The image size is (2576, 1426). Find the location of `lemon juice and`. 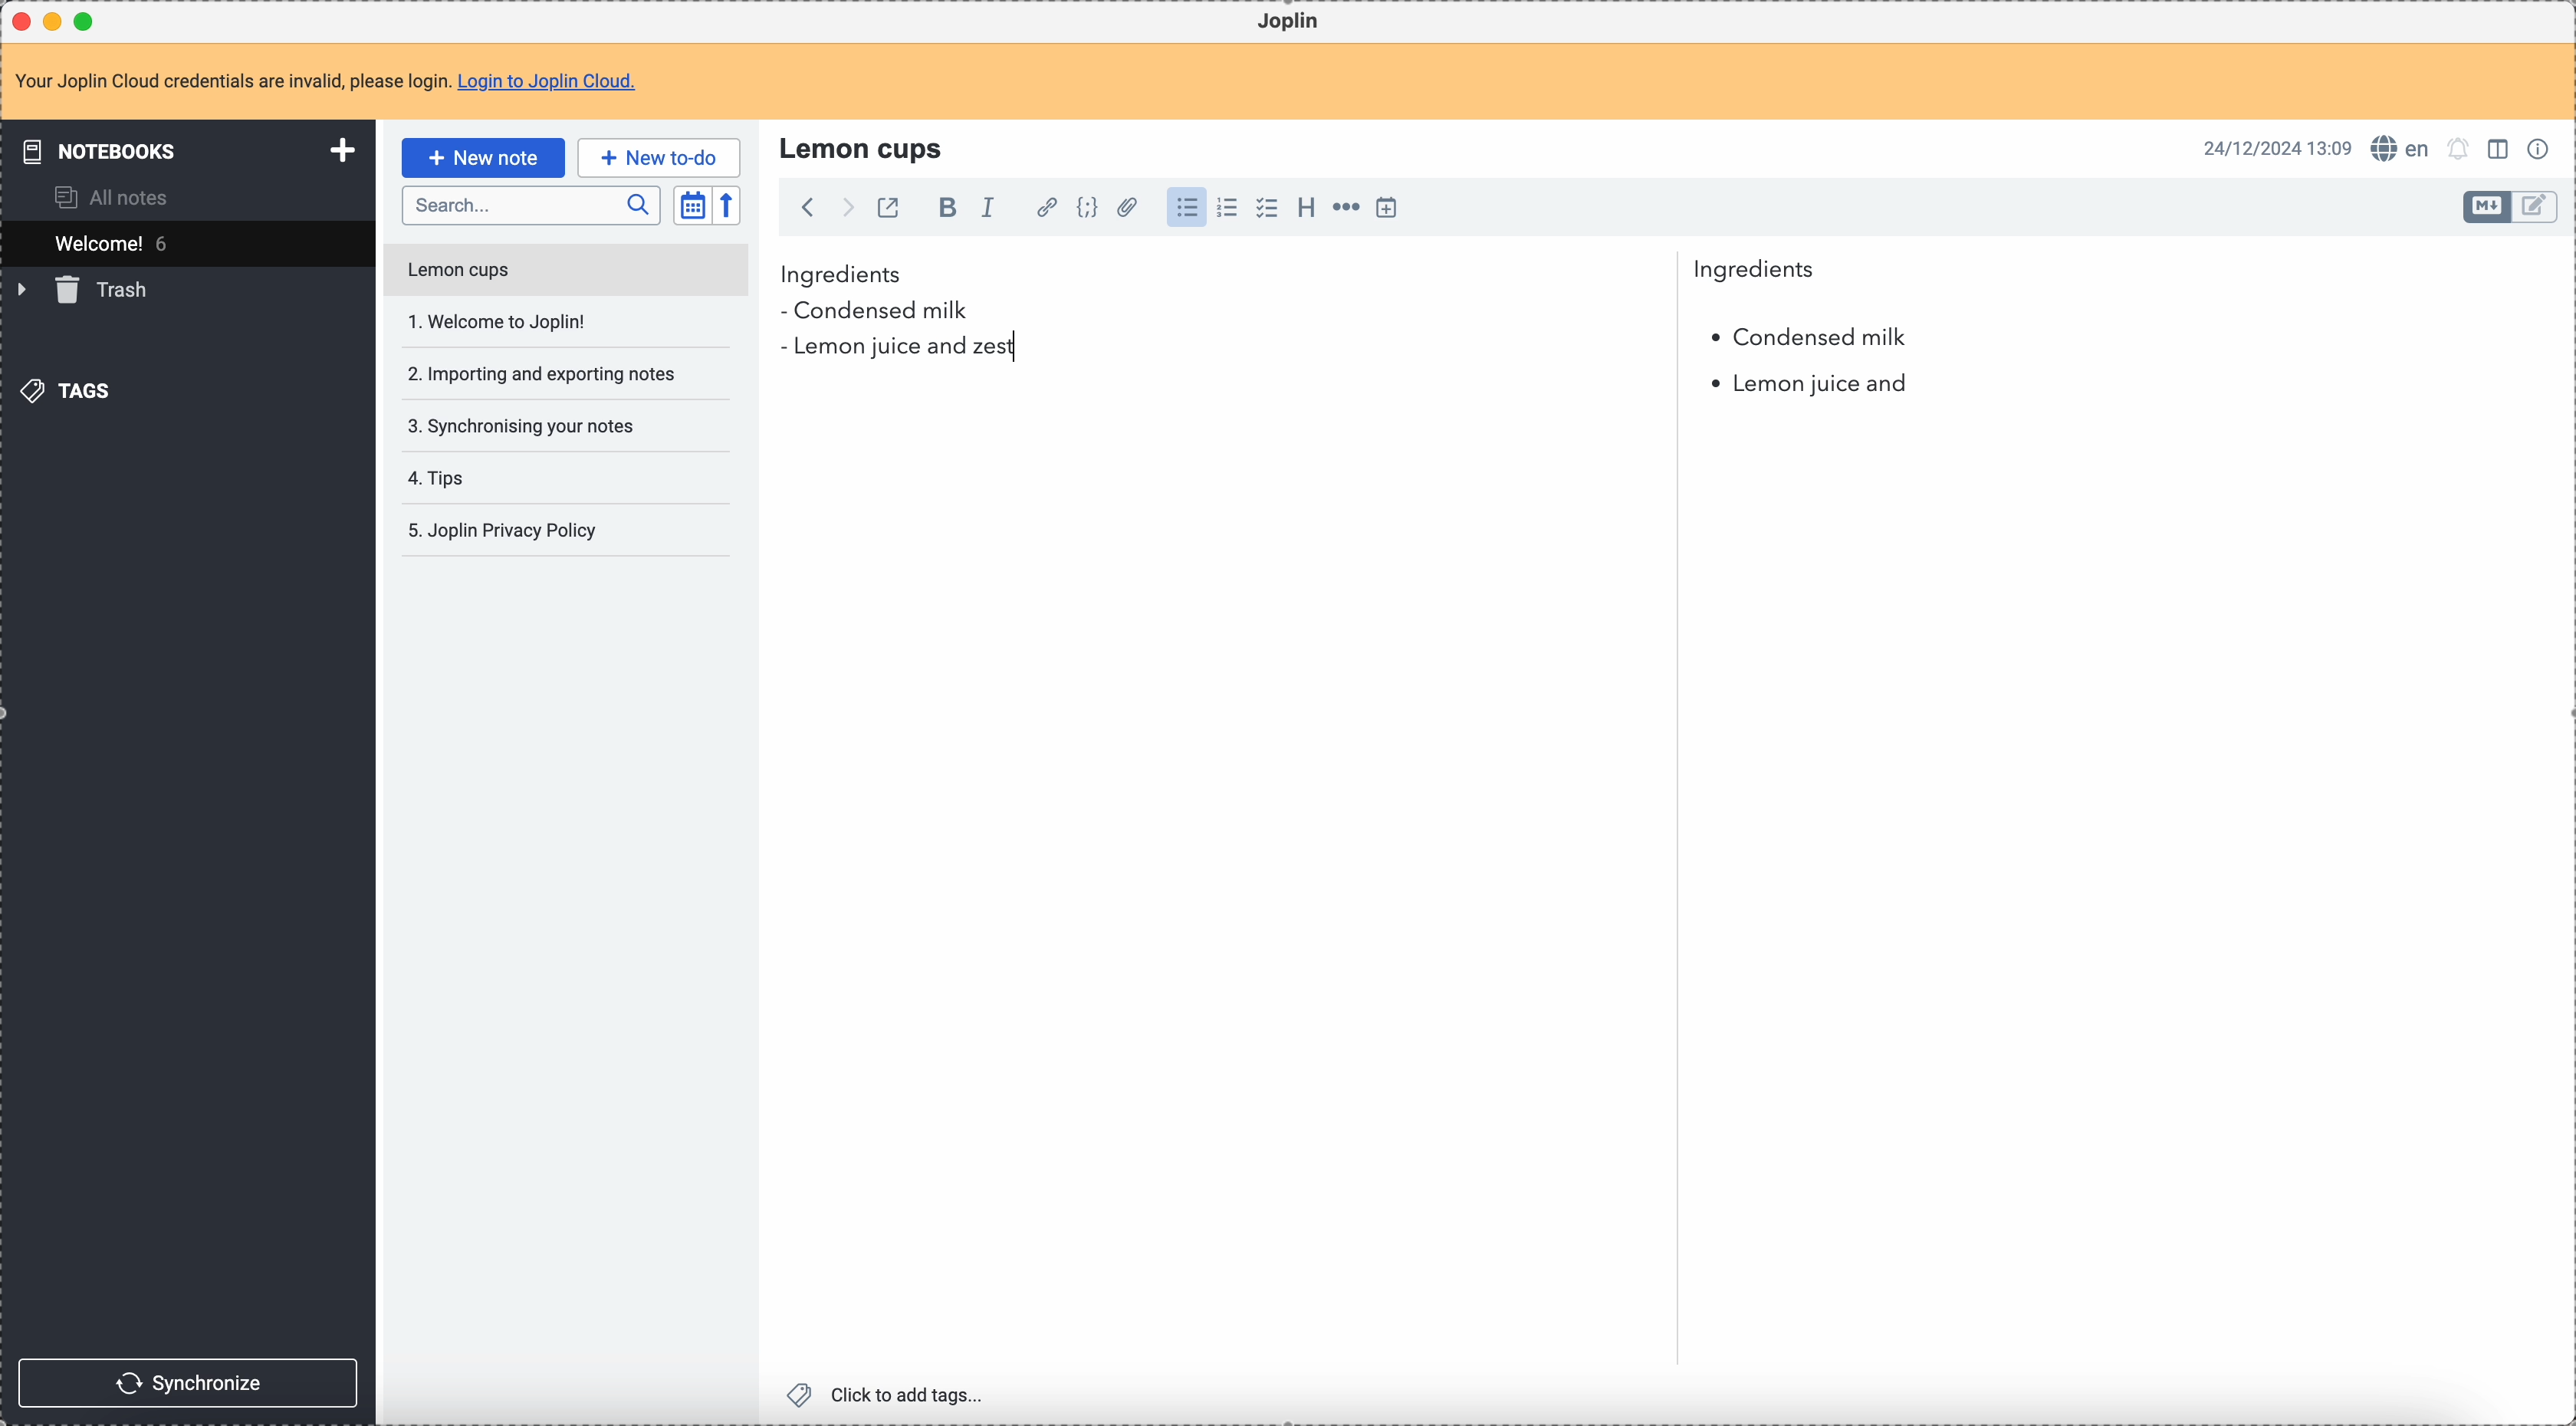

lemon juice and is located at coordinates (1811, 388).